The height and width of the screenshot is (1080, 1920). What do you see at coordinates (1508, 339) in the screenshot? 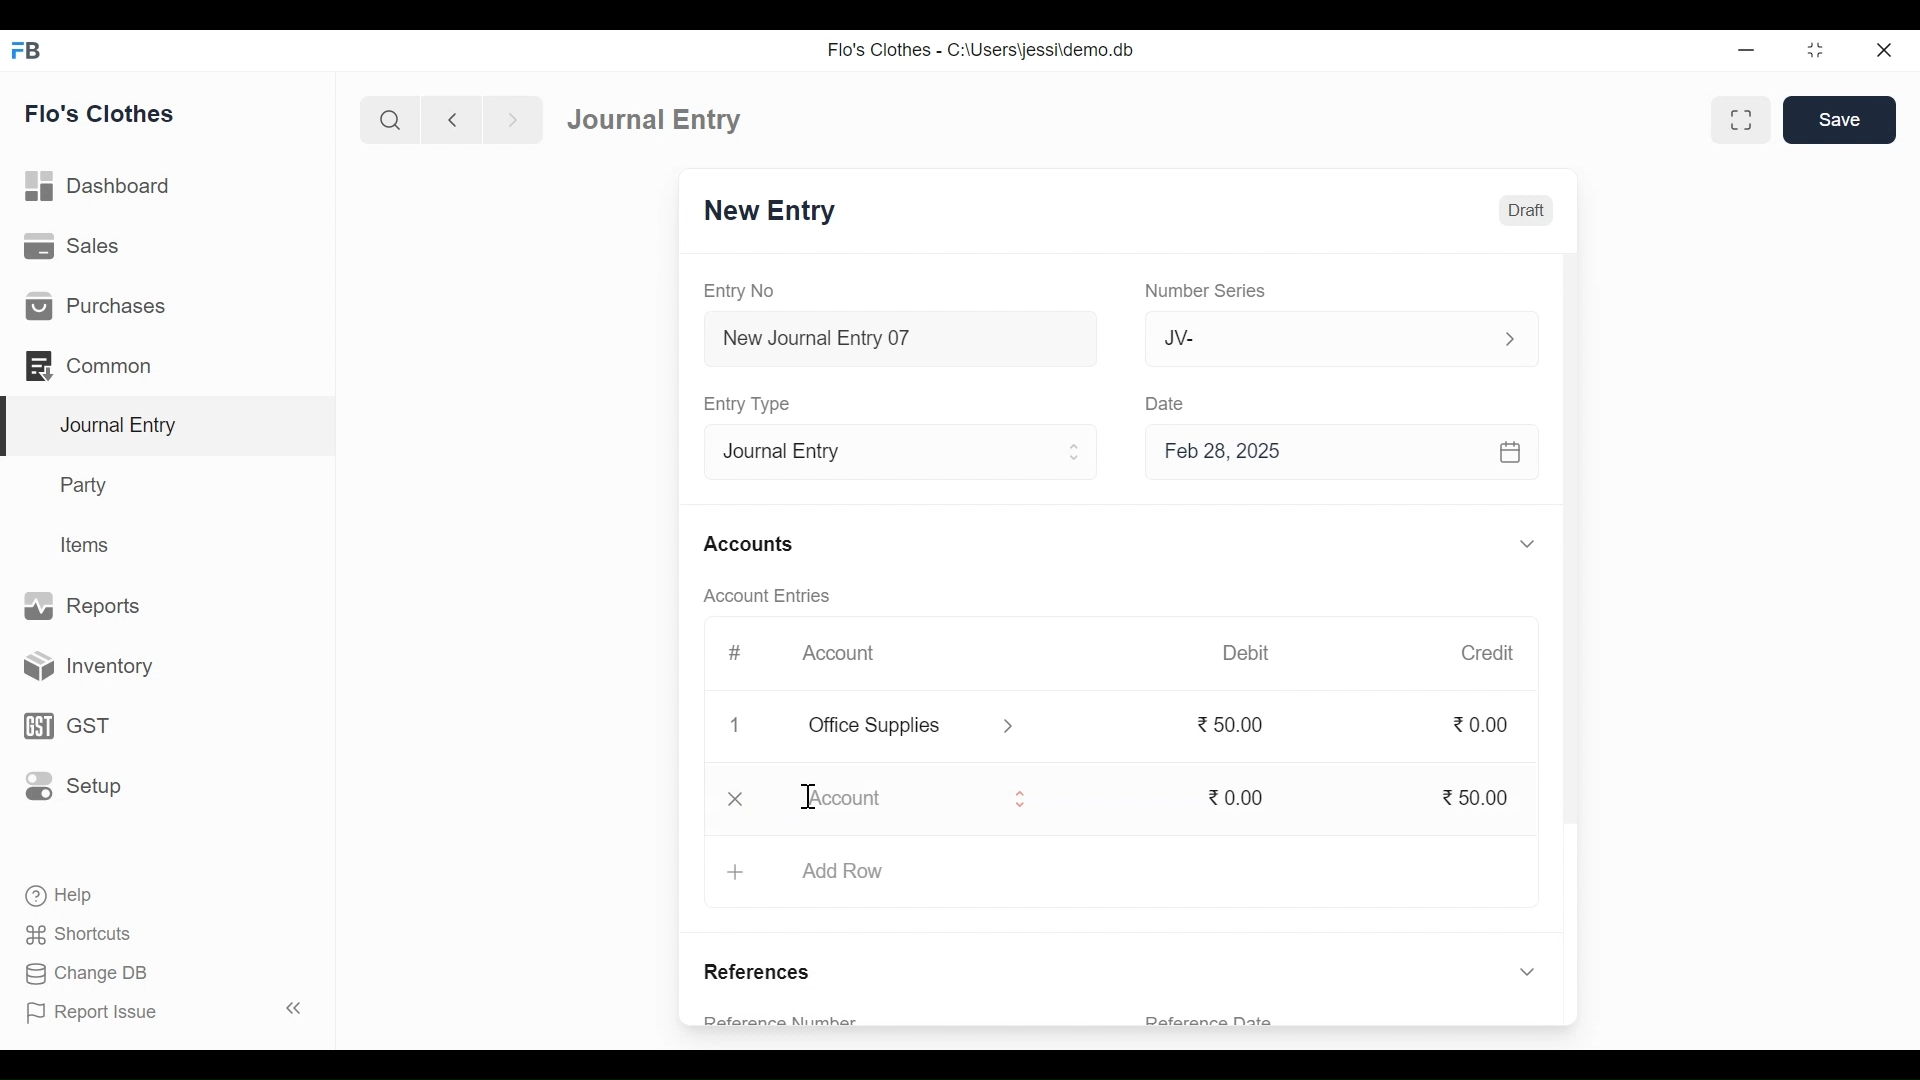
I see `Expand` at bounding box center [1508, 339].